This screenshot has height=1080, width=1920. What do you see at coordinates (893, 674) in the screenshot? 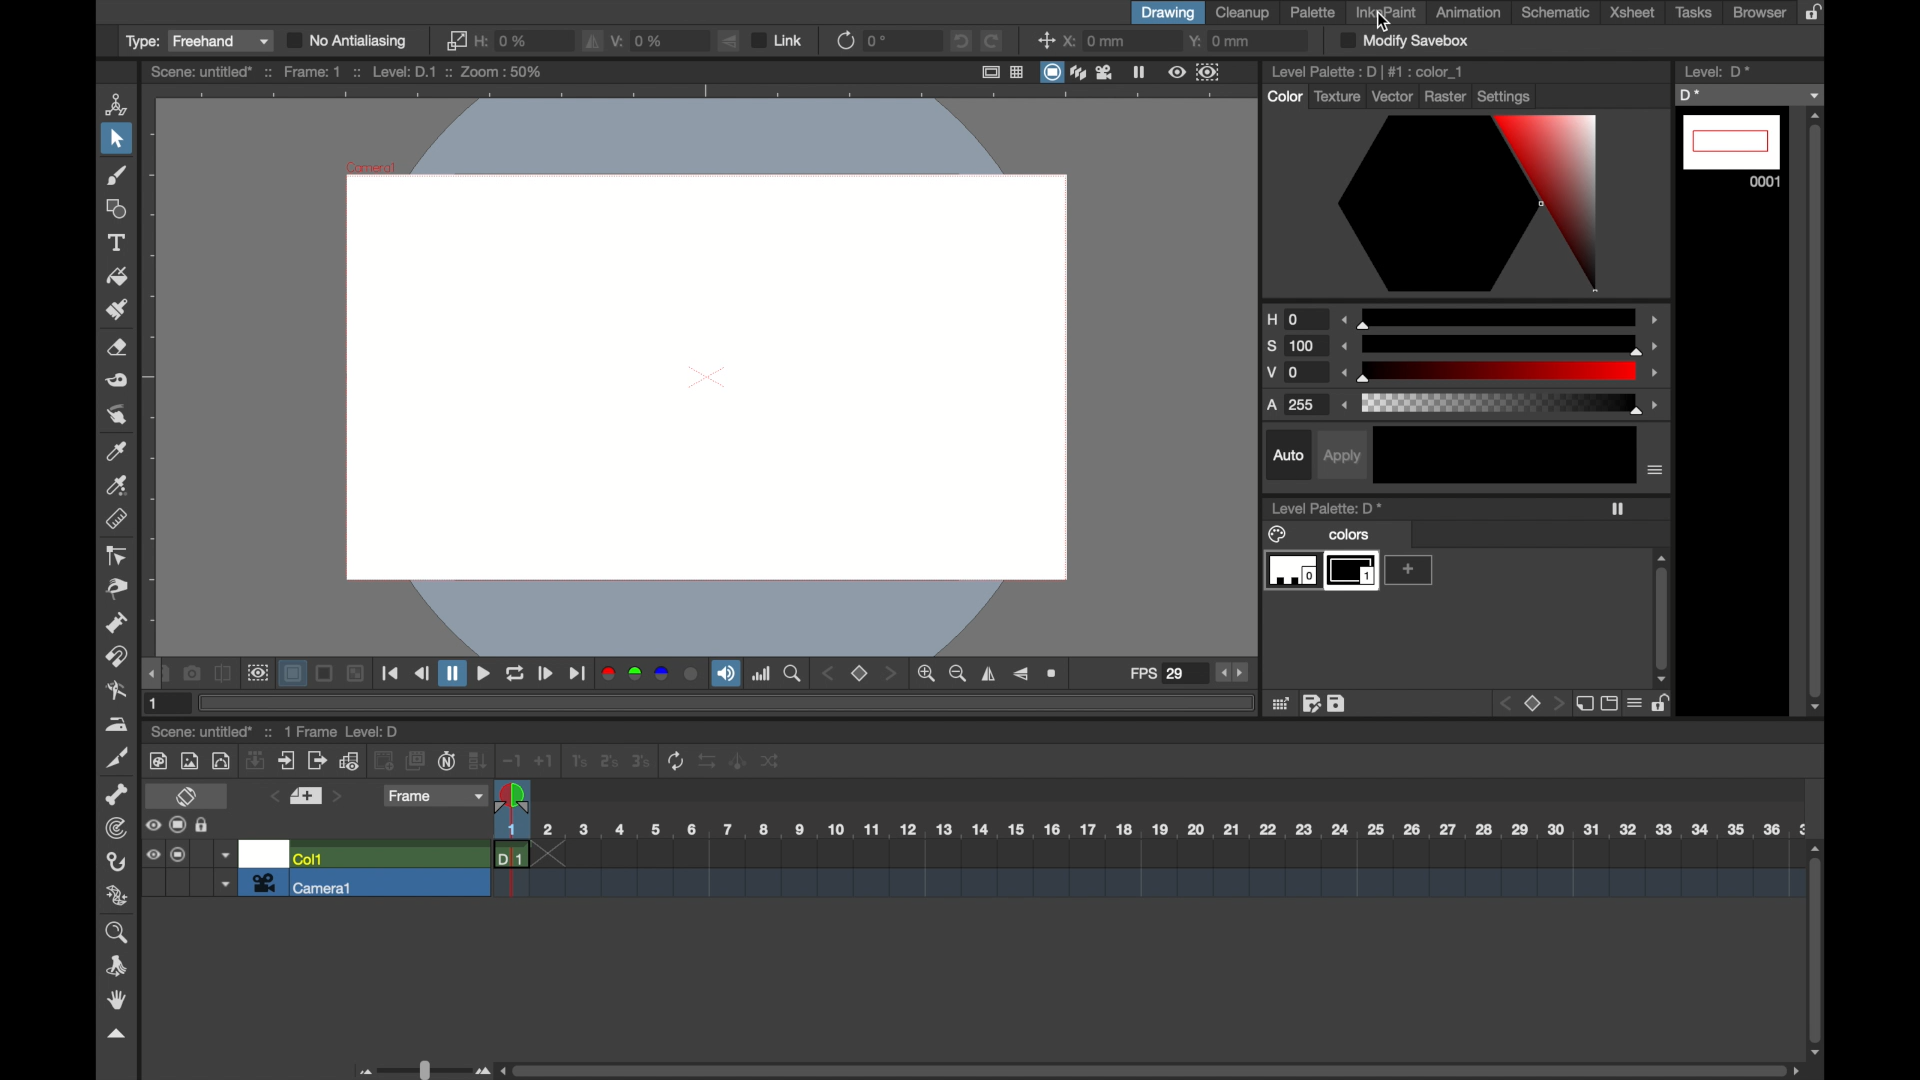
I see `front` at bounding box center [893, 674].